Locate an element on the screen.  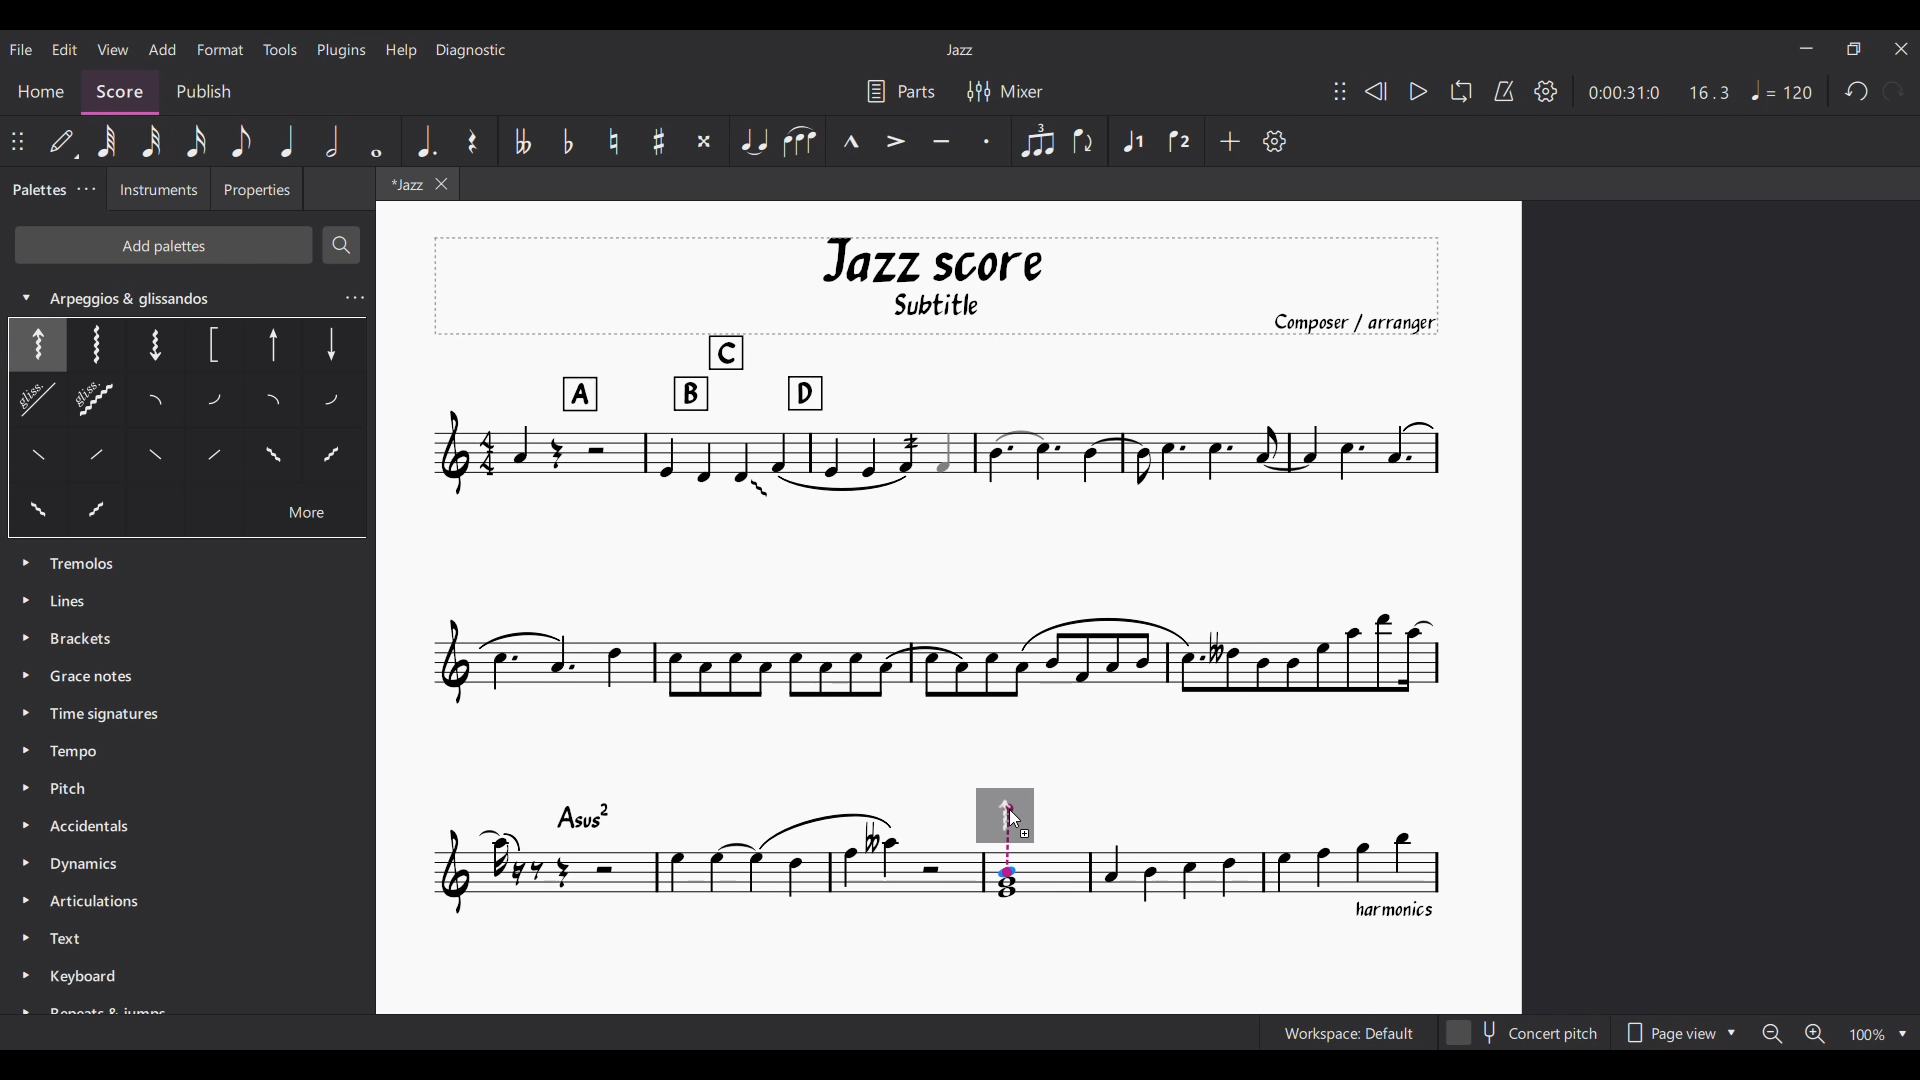
Current tab is located at coordinates (402, 185).